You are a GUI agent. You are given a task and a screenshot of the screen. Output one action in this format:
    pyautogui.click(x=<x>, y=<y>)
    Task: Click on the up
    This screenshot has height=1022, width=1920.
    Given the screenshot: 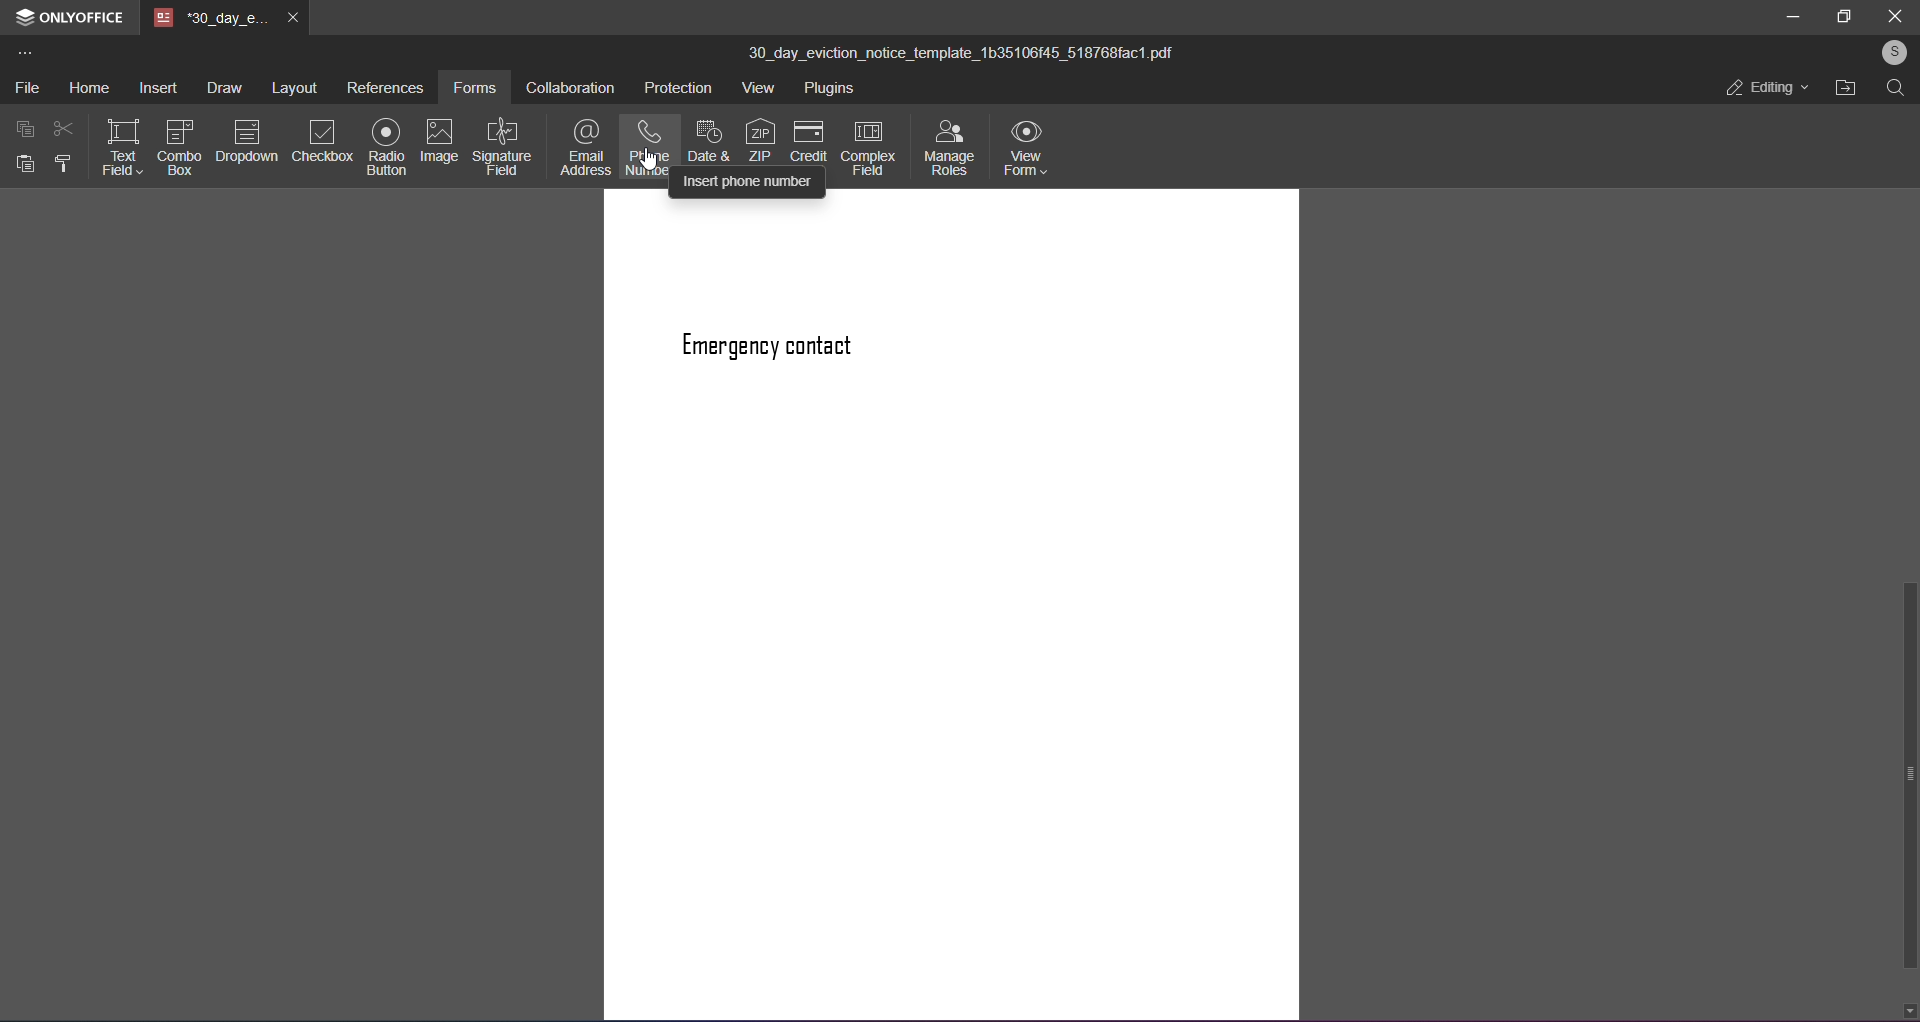 What is the action you would take?
    pyautogui.click(x=1906, y=114)
    